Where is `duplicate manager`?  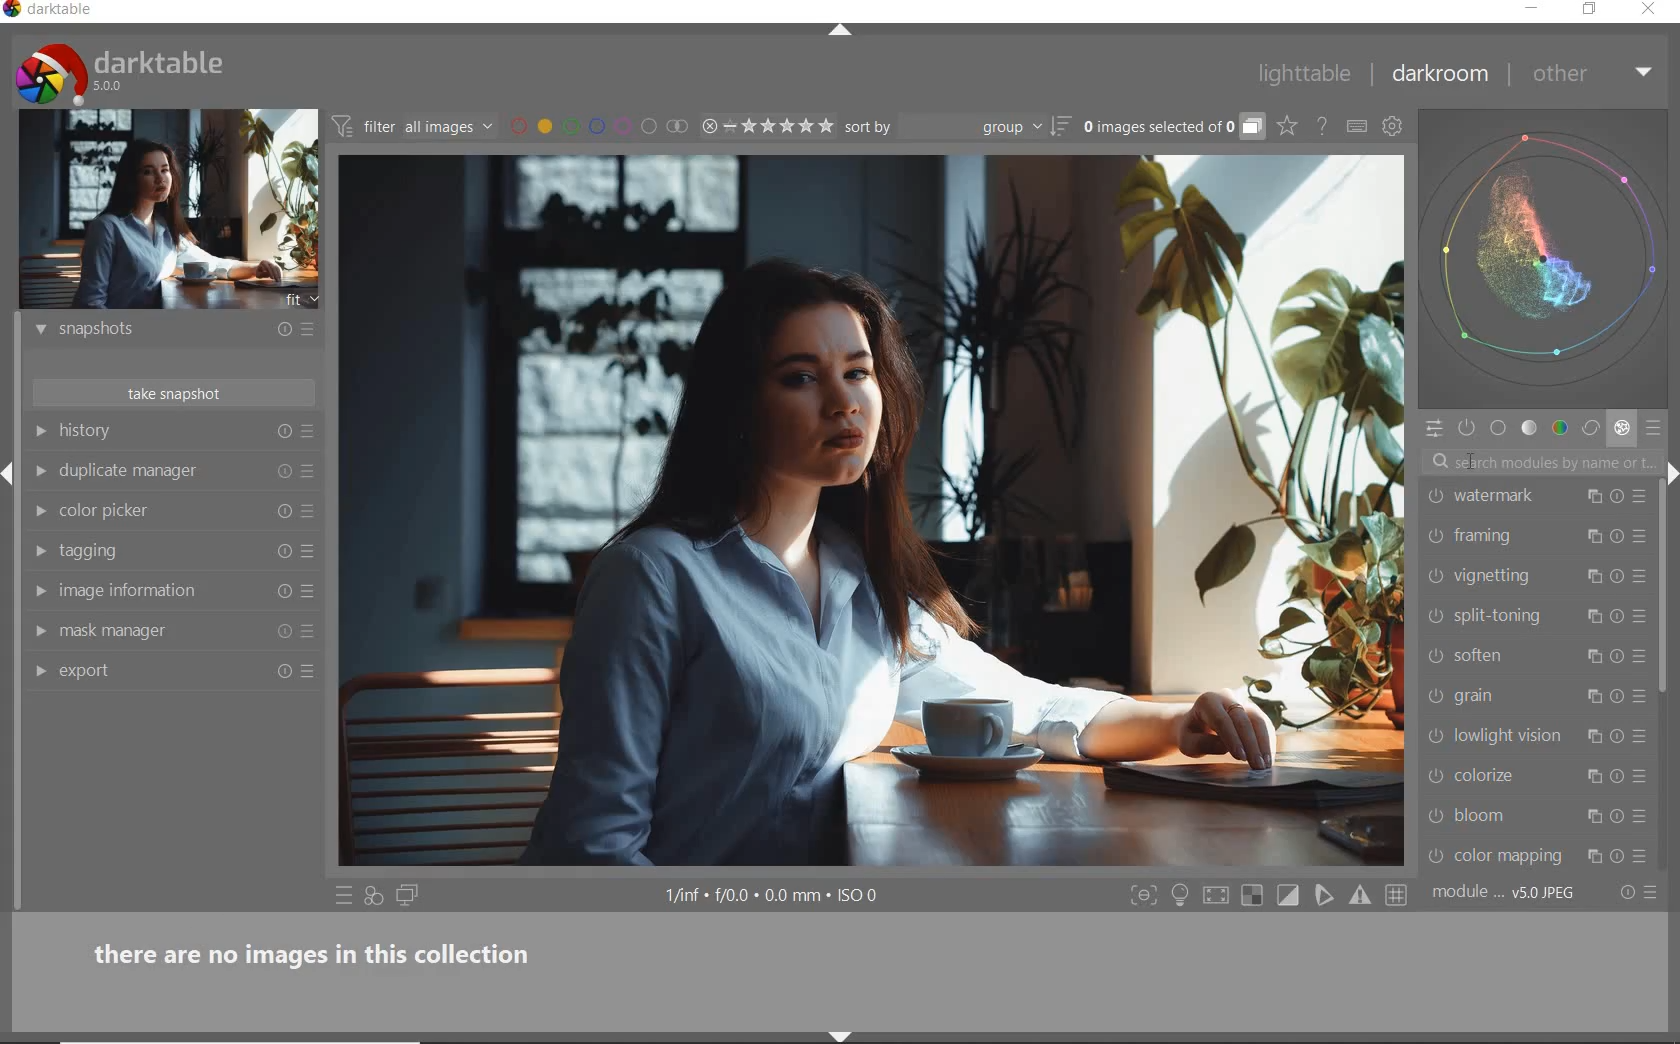
duplicate manager is located at coordinates (144, 470).